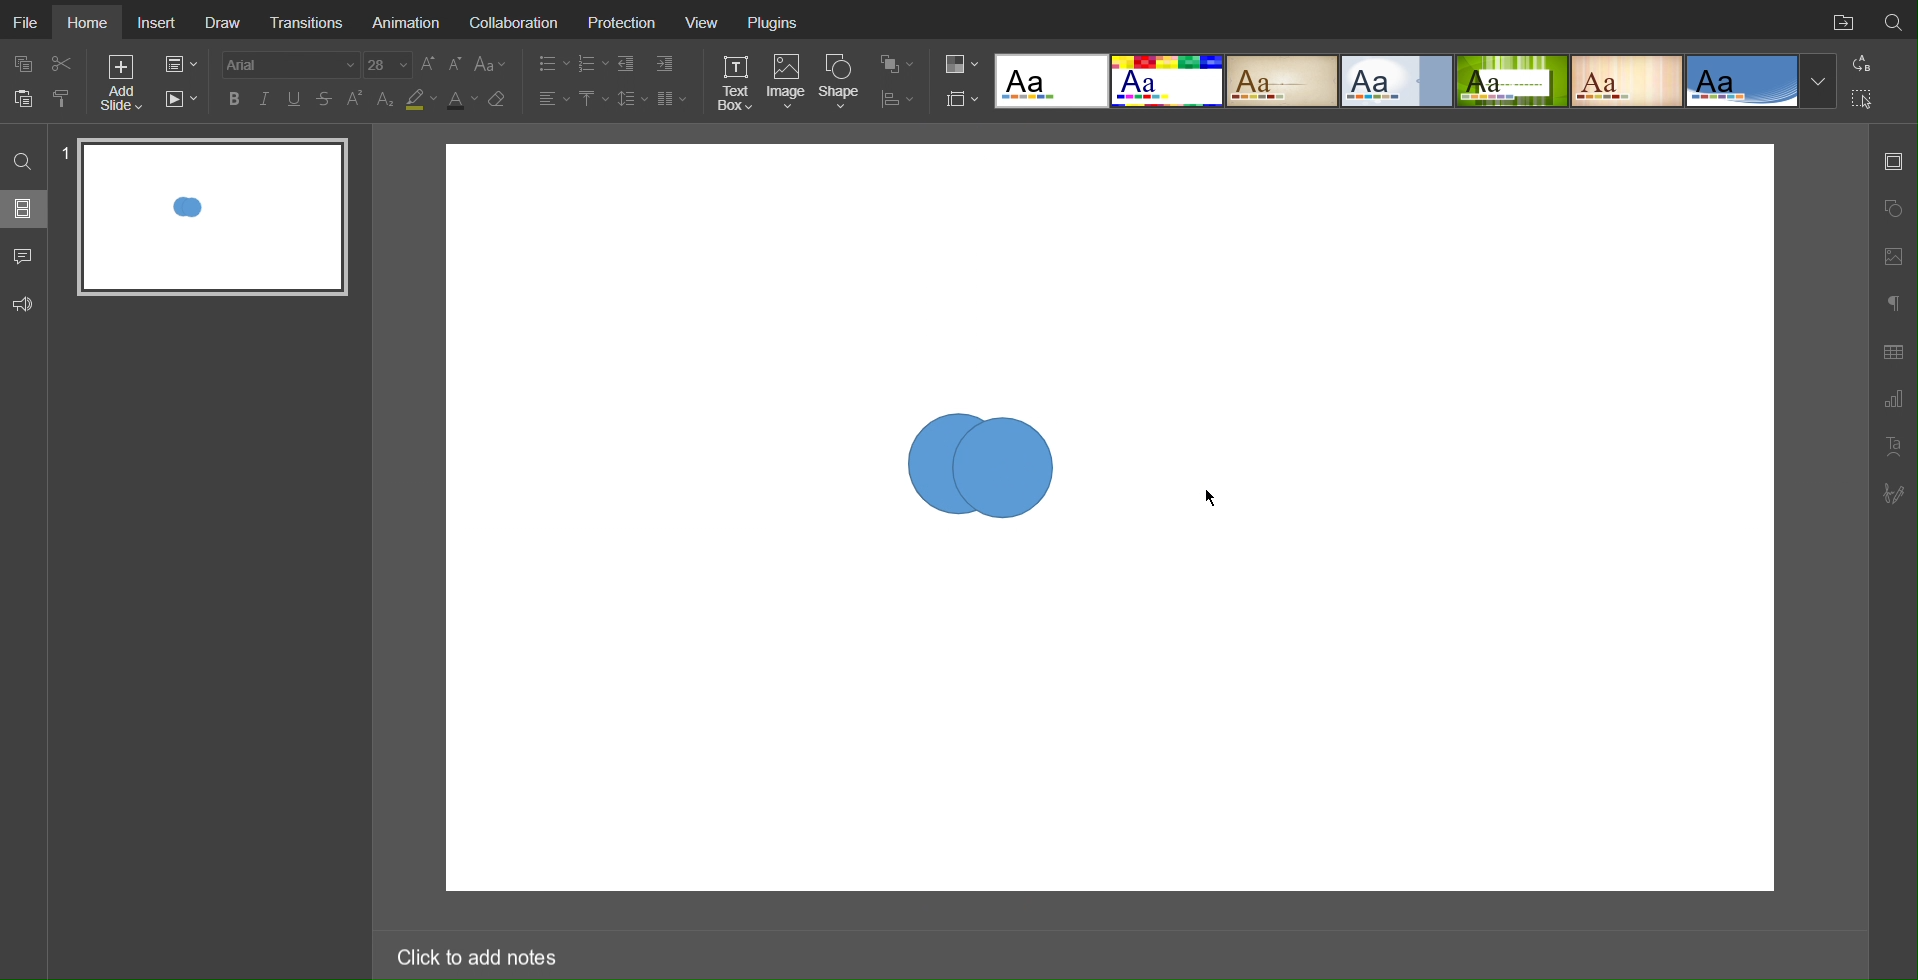 This screenshot has width=1918, height=980. What do you see at coordinates (386, 99) in the screenshot?
I see `Subscript` at bounding box center [386, 99].